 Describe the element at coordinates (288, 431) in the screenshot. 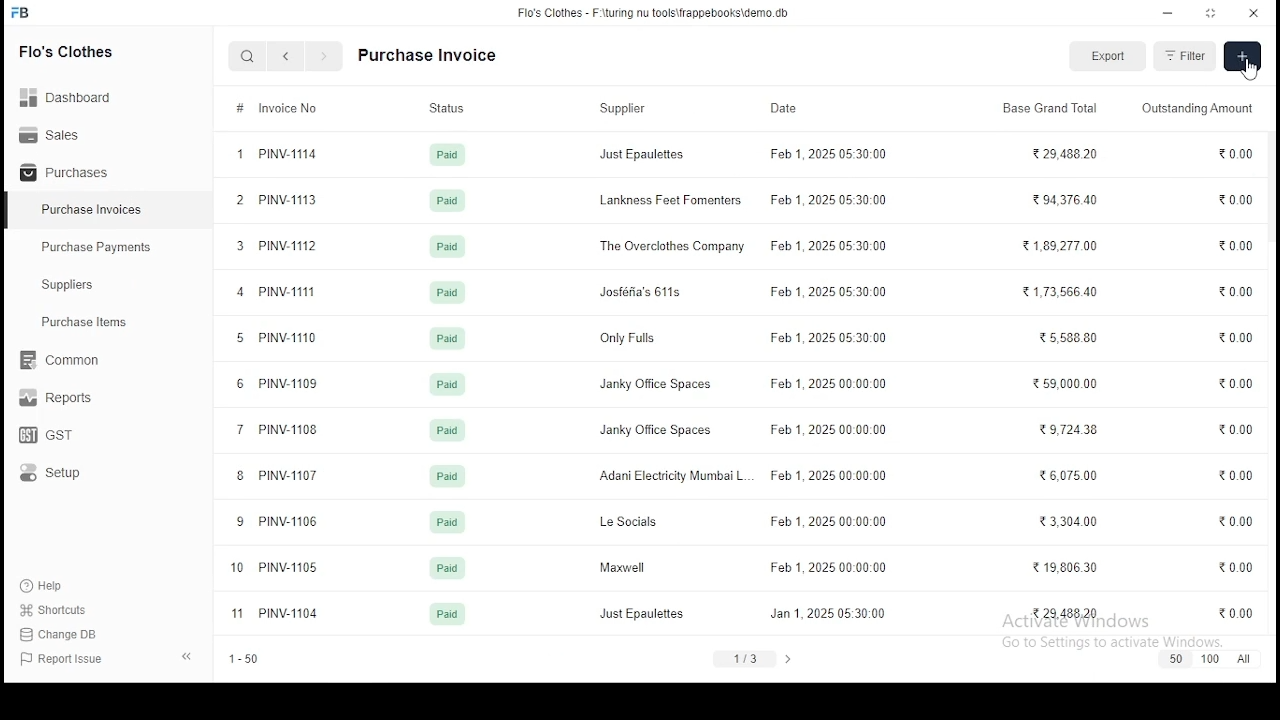

I see `PINV-1108` at that location.